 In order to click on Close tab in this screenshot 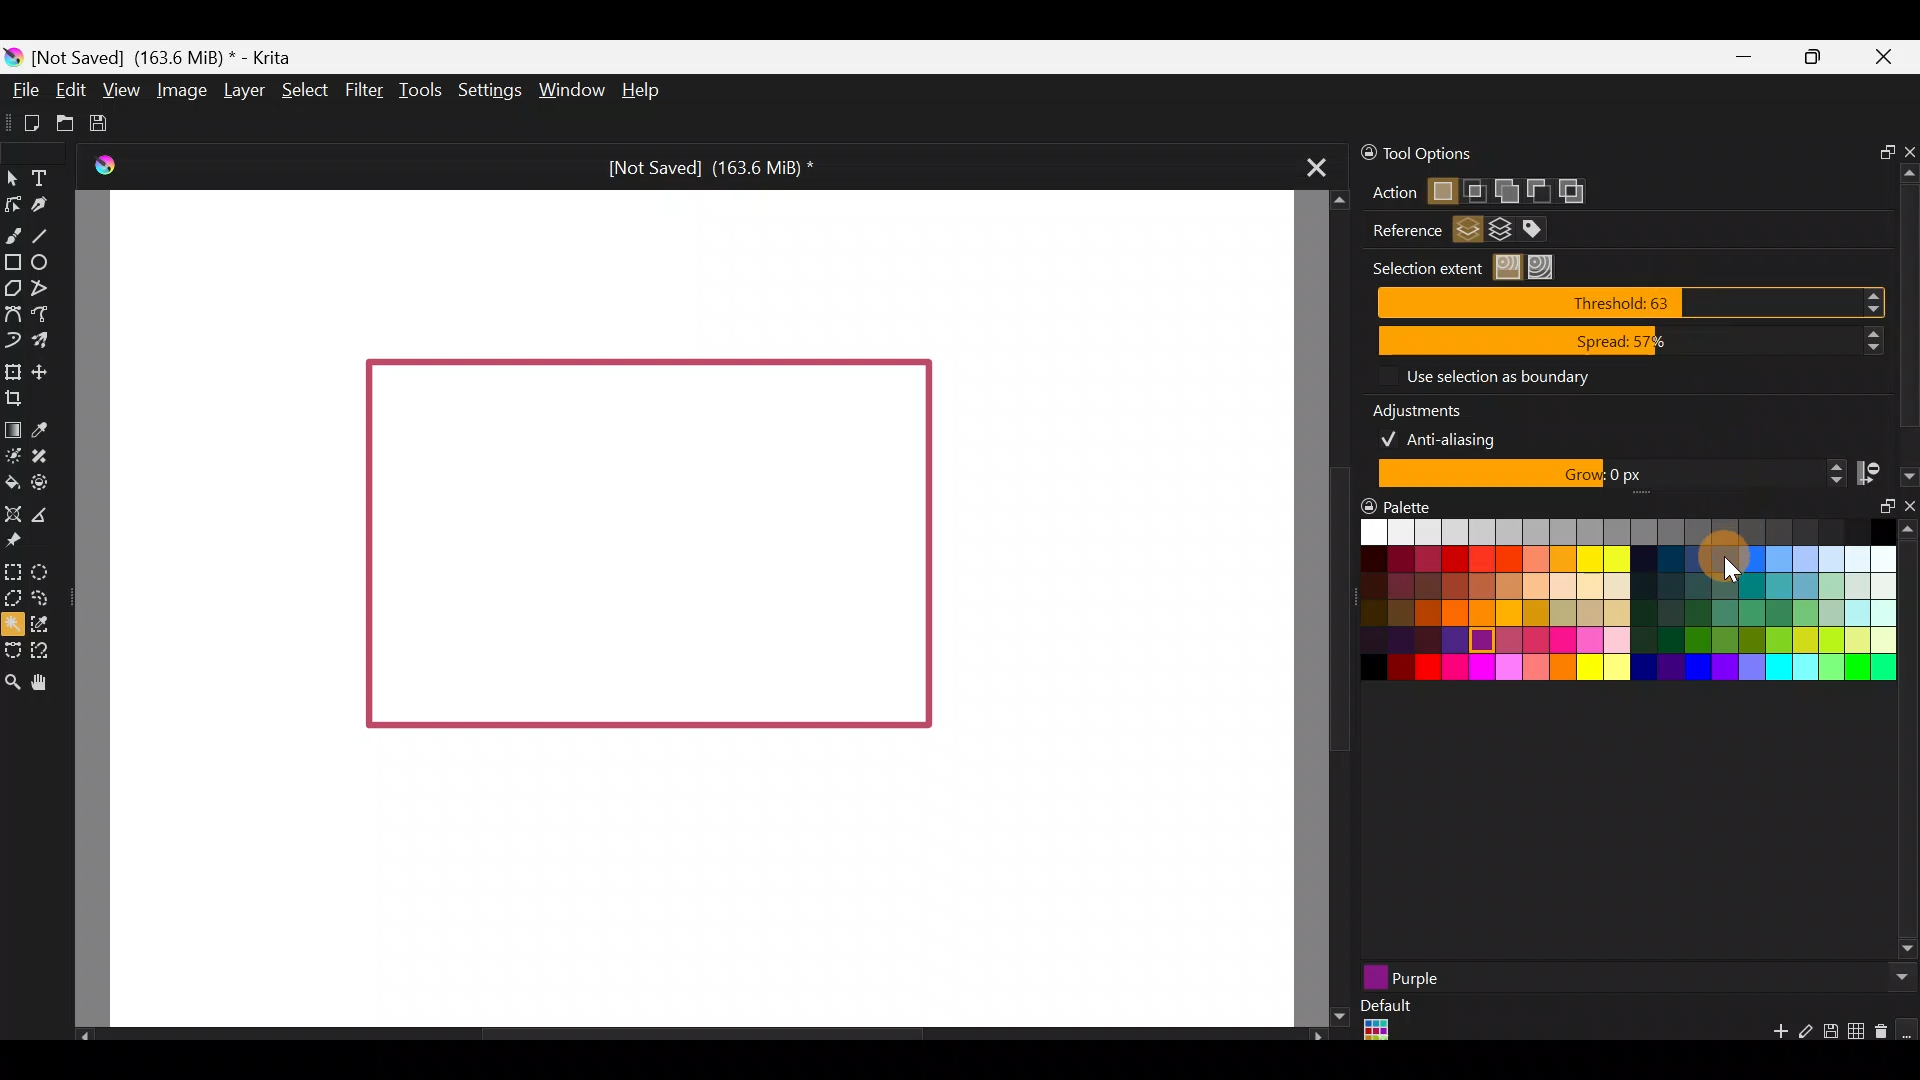, I will do `click(1317, 173)`.